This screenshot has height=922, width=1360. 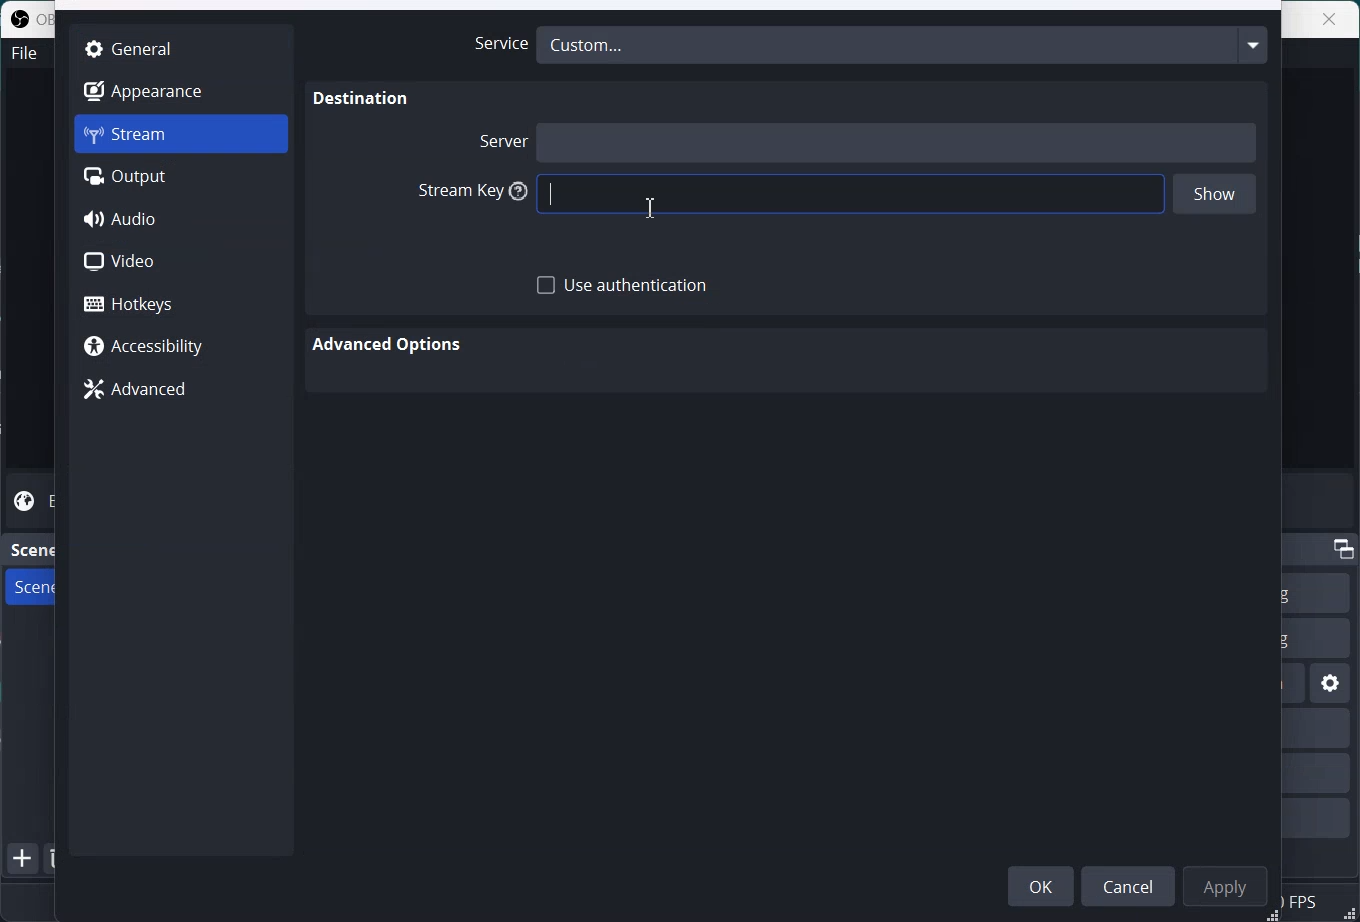 I want to click on Video, so click(x=181, y=261).